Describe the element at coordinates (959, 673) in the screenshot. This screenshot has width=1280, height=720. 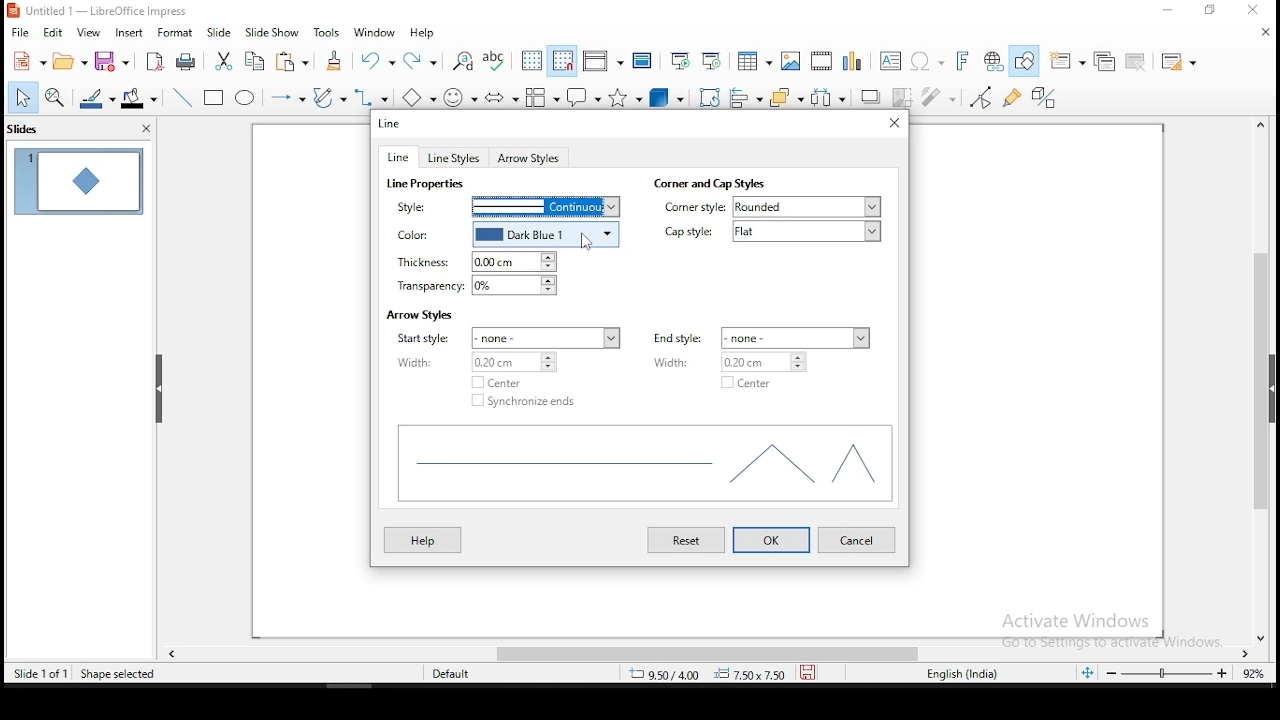
I see `english (india)` at that location.